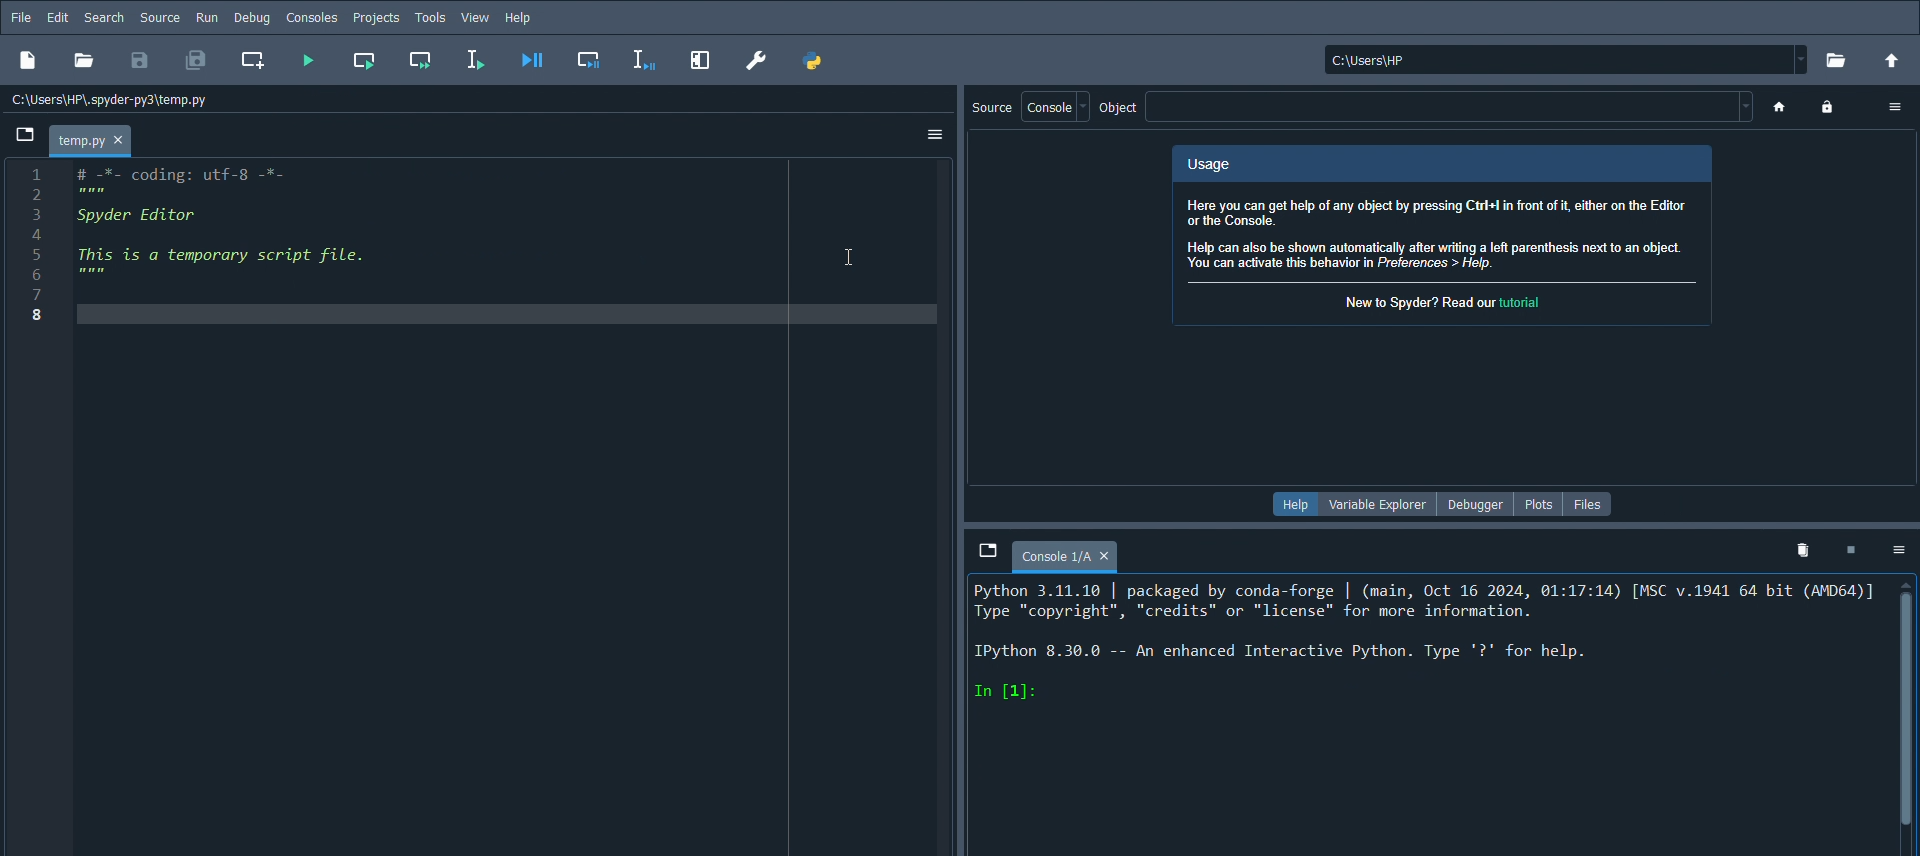 Image resolution: width=1920 pixels, height=856 pixels. Describe the element at coordinates (975, 550) in the screenshot. I see `Browse tabs` at that location.